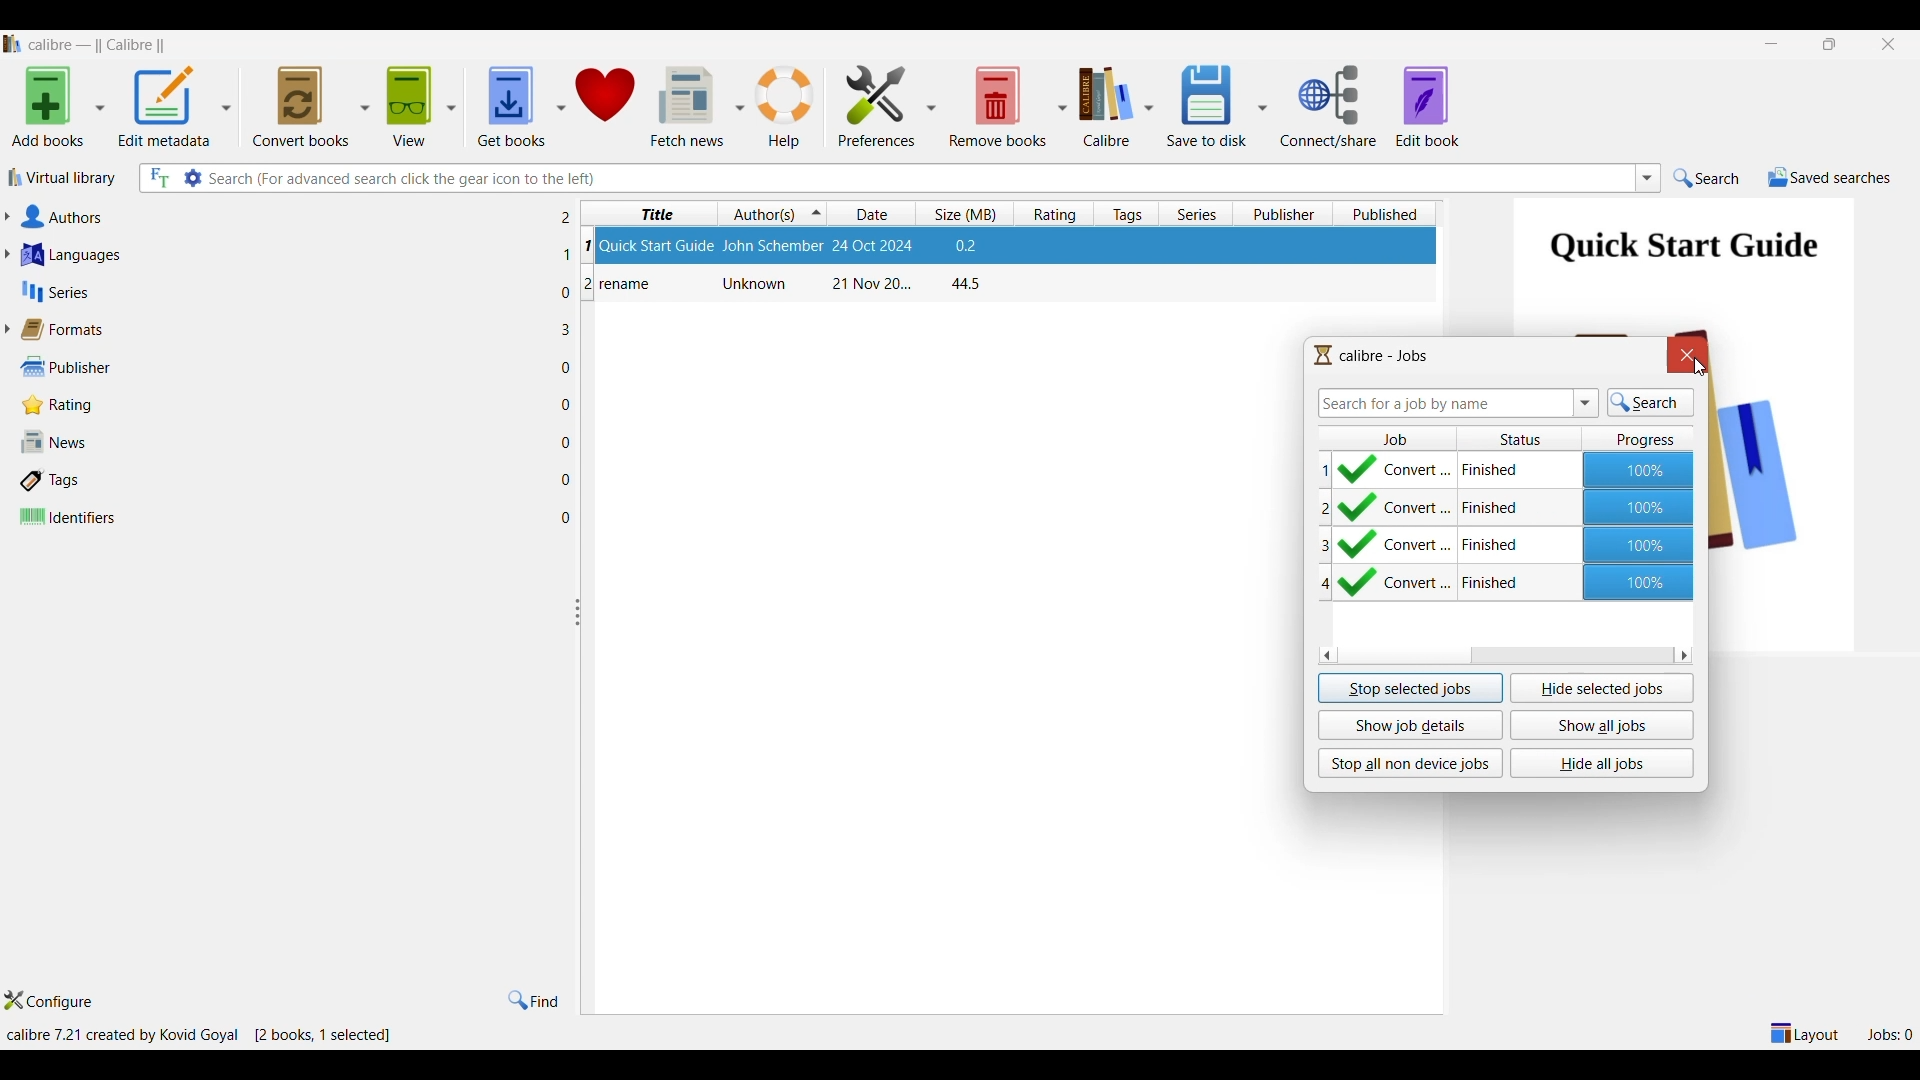  I want to click on List searches, so click(1648, 178).